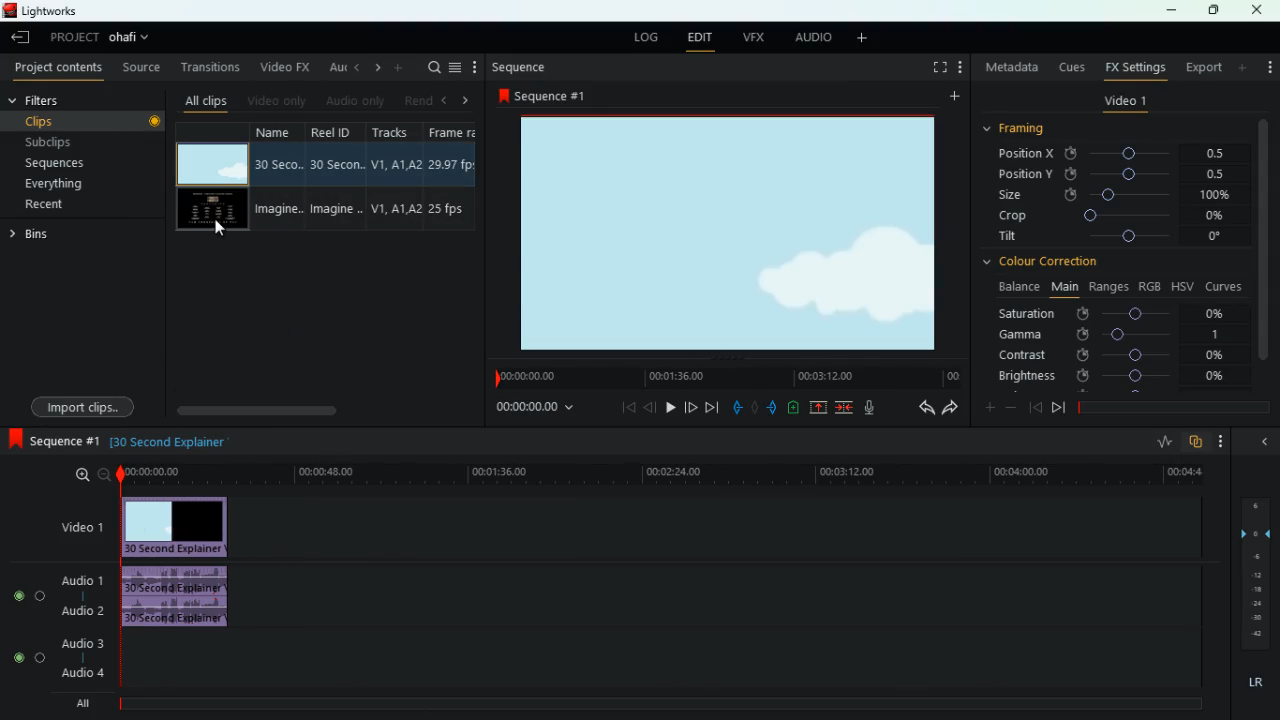 The height and width of the screenshot is (720, 1280). Describe the element at coordinates (1202, 68) in the screenshot. I see `export` at that location.